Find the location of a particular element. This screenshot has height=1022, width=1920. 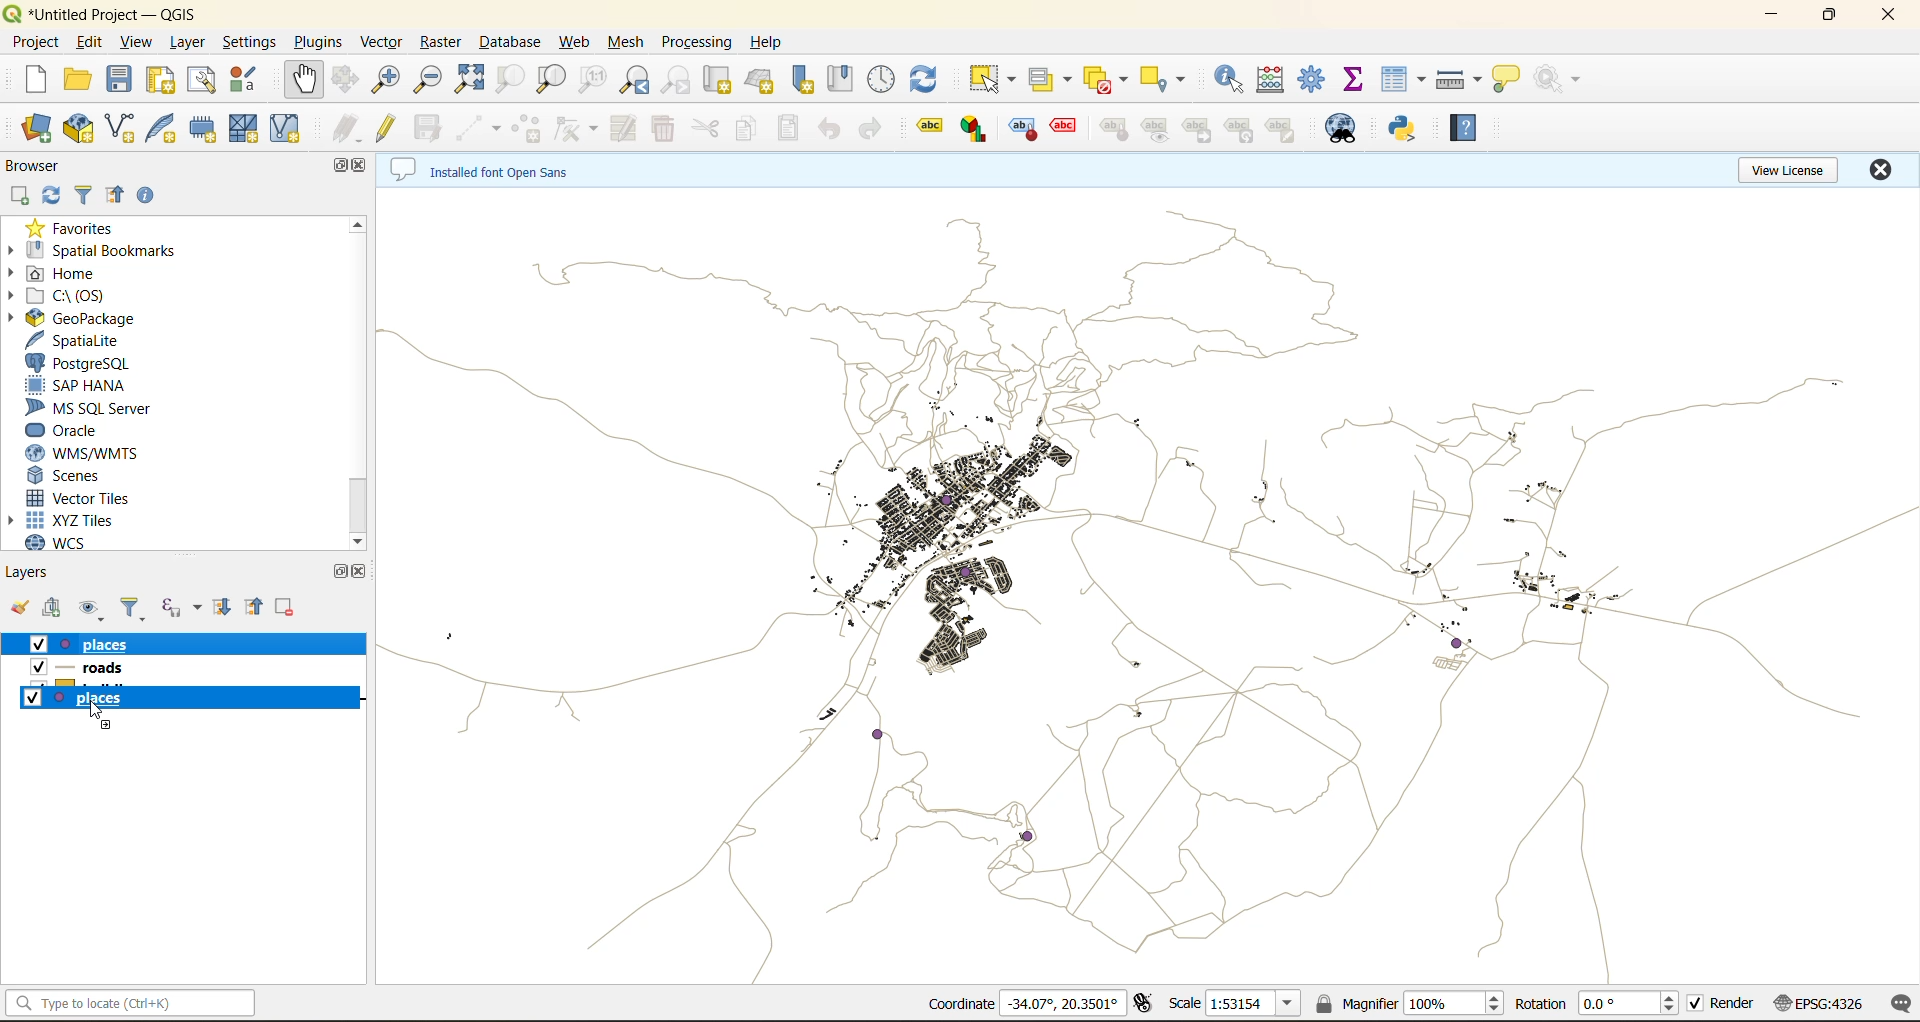

show spatial bookmark is located at coordinates (845, 80).